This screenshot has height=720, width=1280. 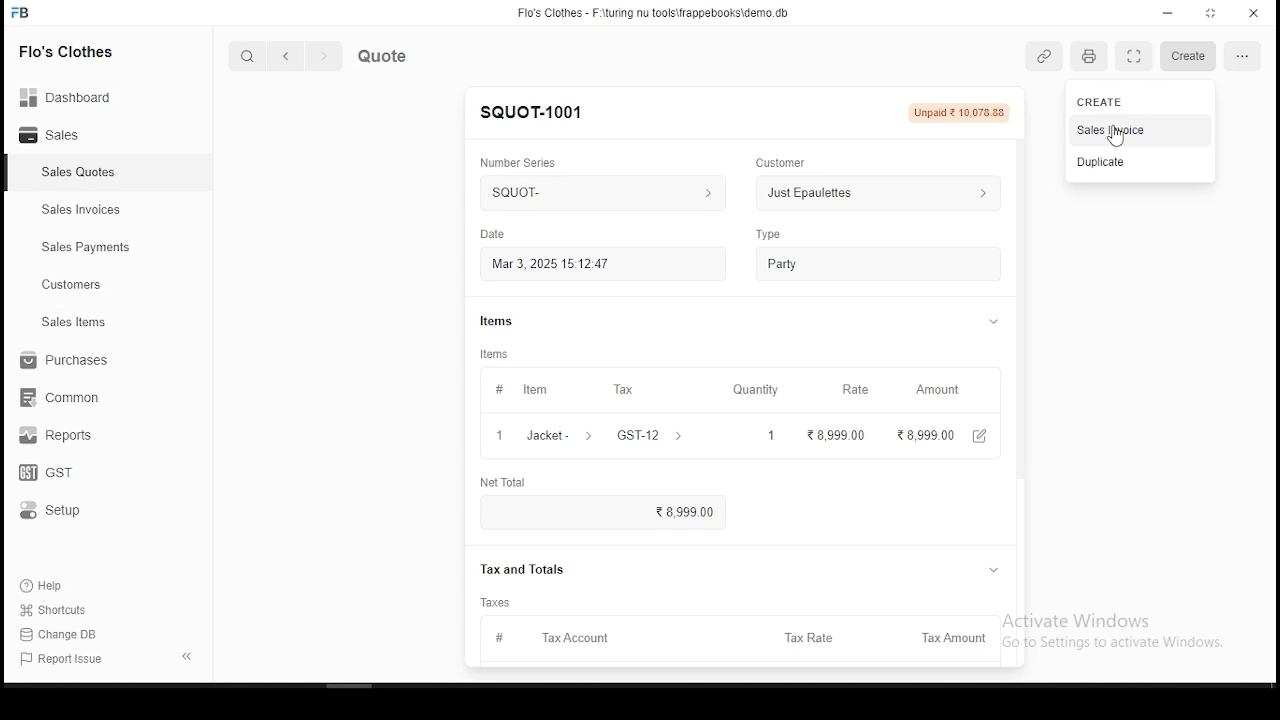 I want to click on ales items, so click(x=78, y=323).